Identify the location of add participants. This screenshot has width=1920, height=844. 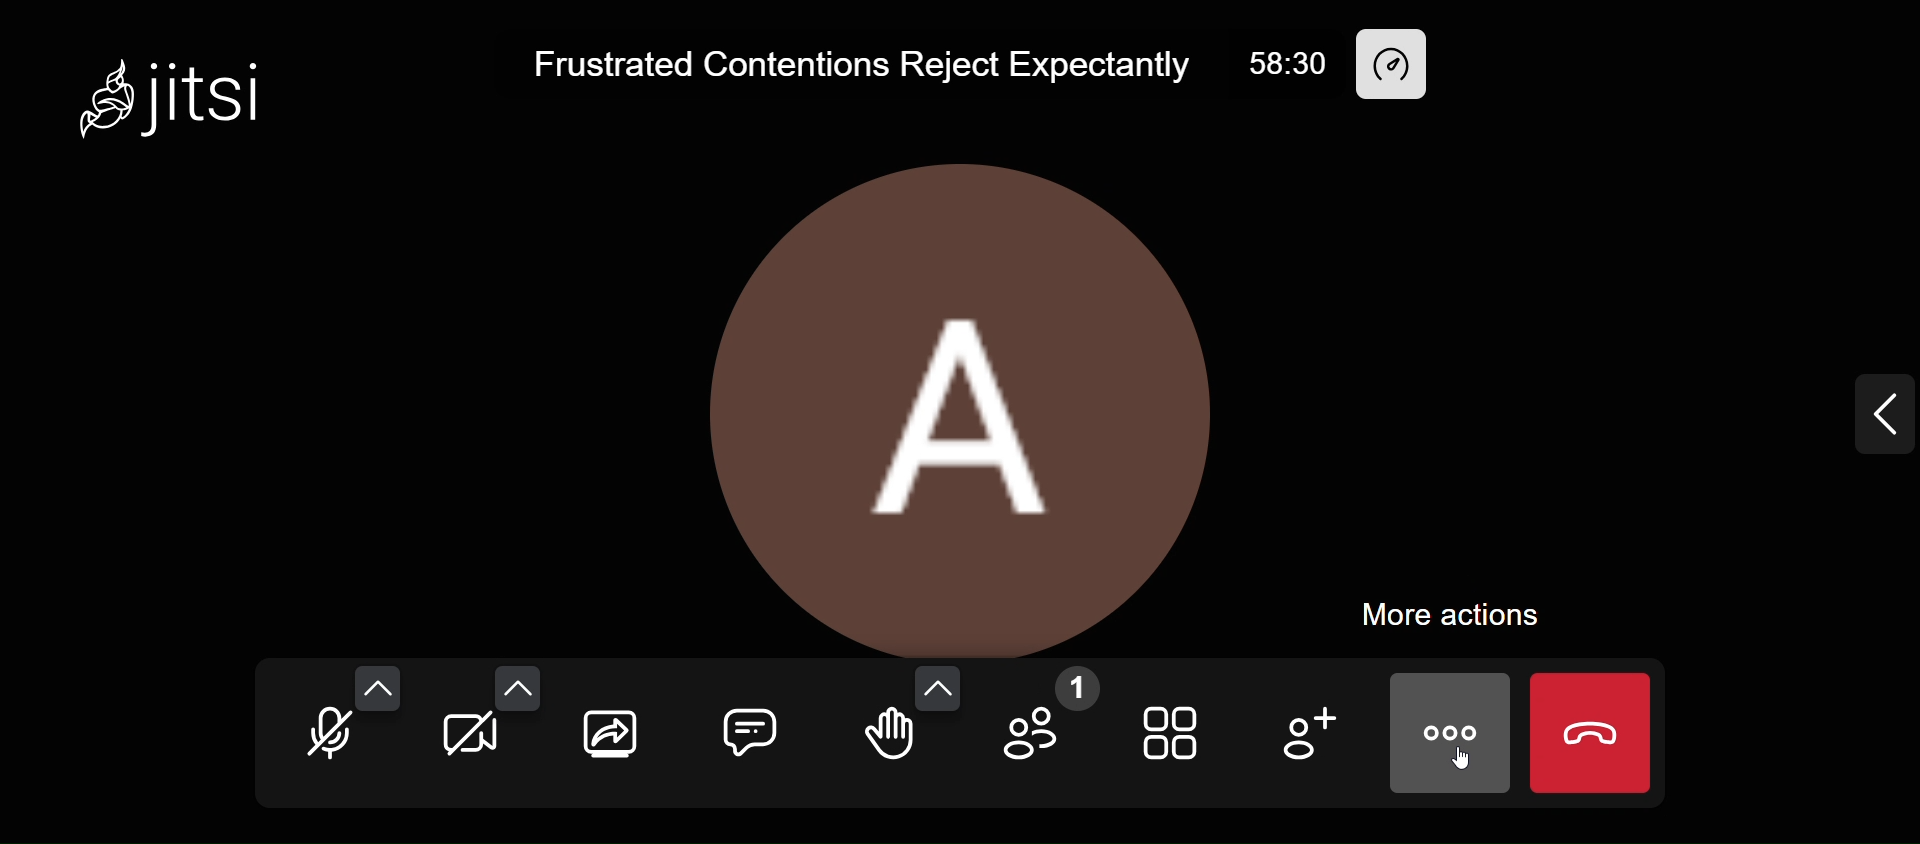
(1314, 736).